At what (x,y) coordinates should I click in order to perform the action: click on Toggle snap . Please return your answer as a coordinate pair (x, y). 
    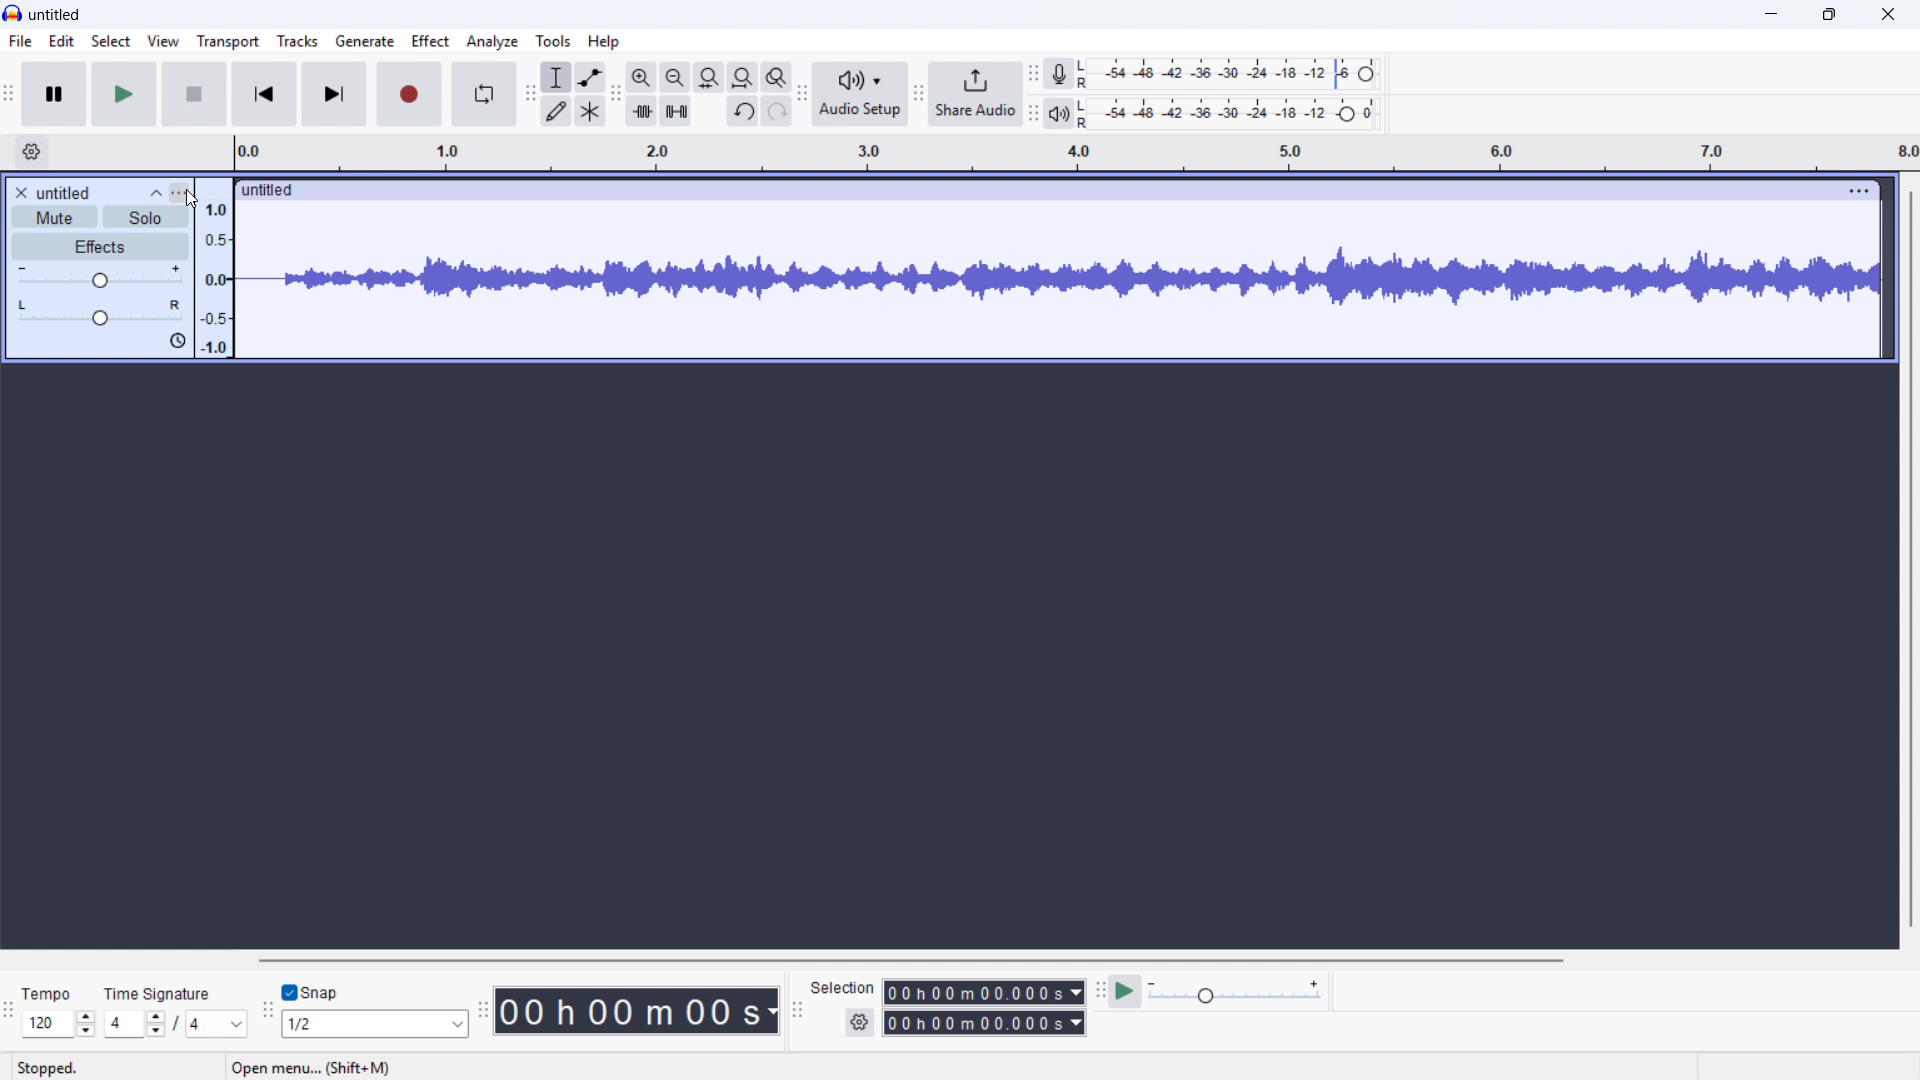
    Looking at the image, I should click on (311, 992).